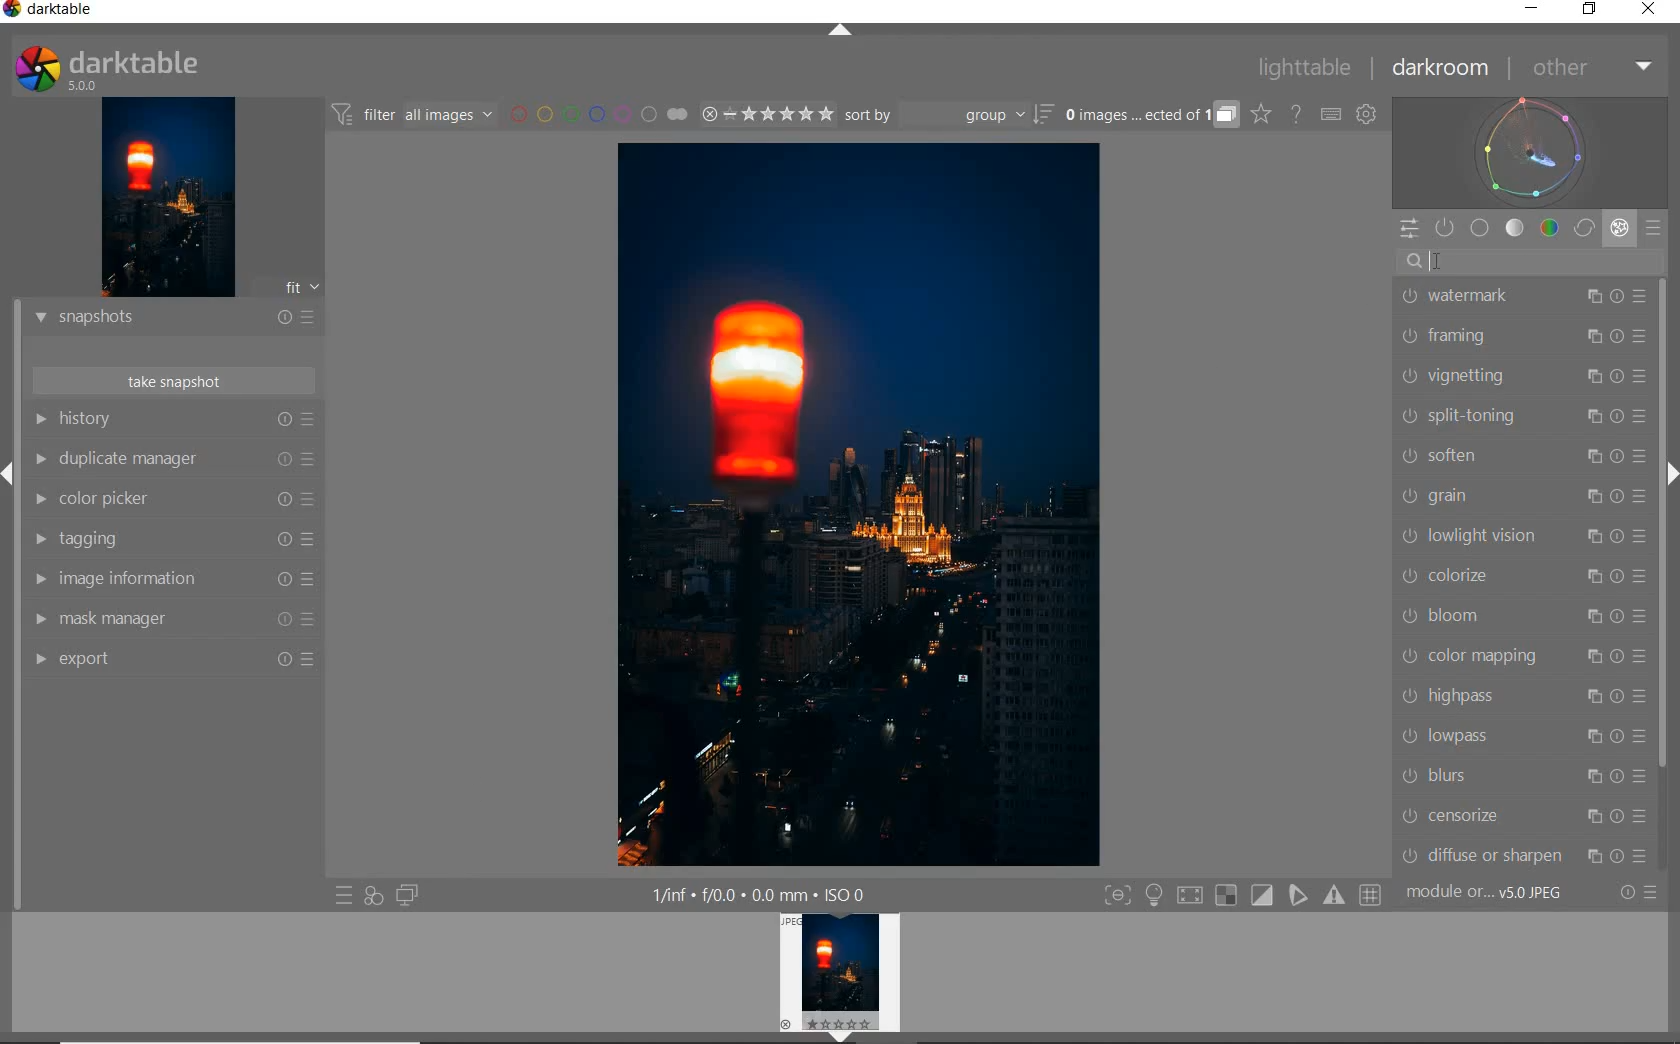 The width and height of the screenshot is (1680, 1044). What do you see at coordinates (314, 623) in the screenshot?
I see `Preset and reset` at bounding box center [314, 623].